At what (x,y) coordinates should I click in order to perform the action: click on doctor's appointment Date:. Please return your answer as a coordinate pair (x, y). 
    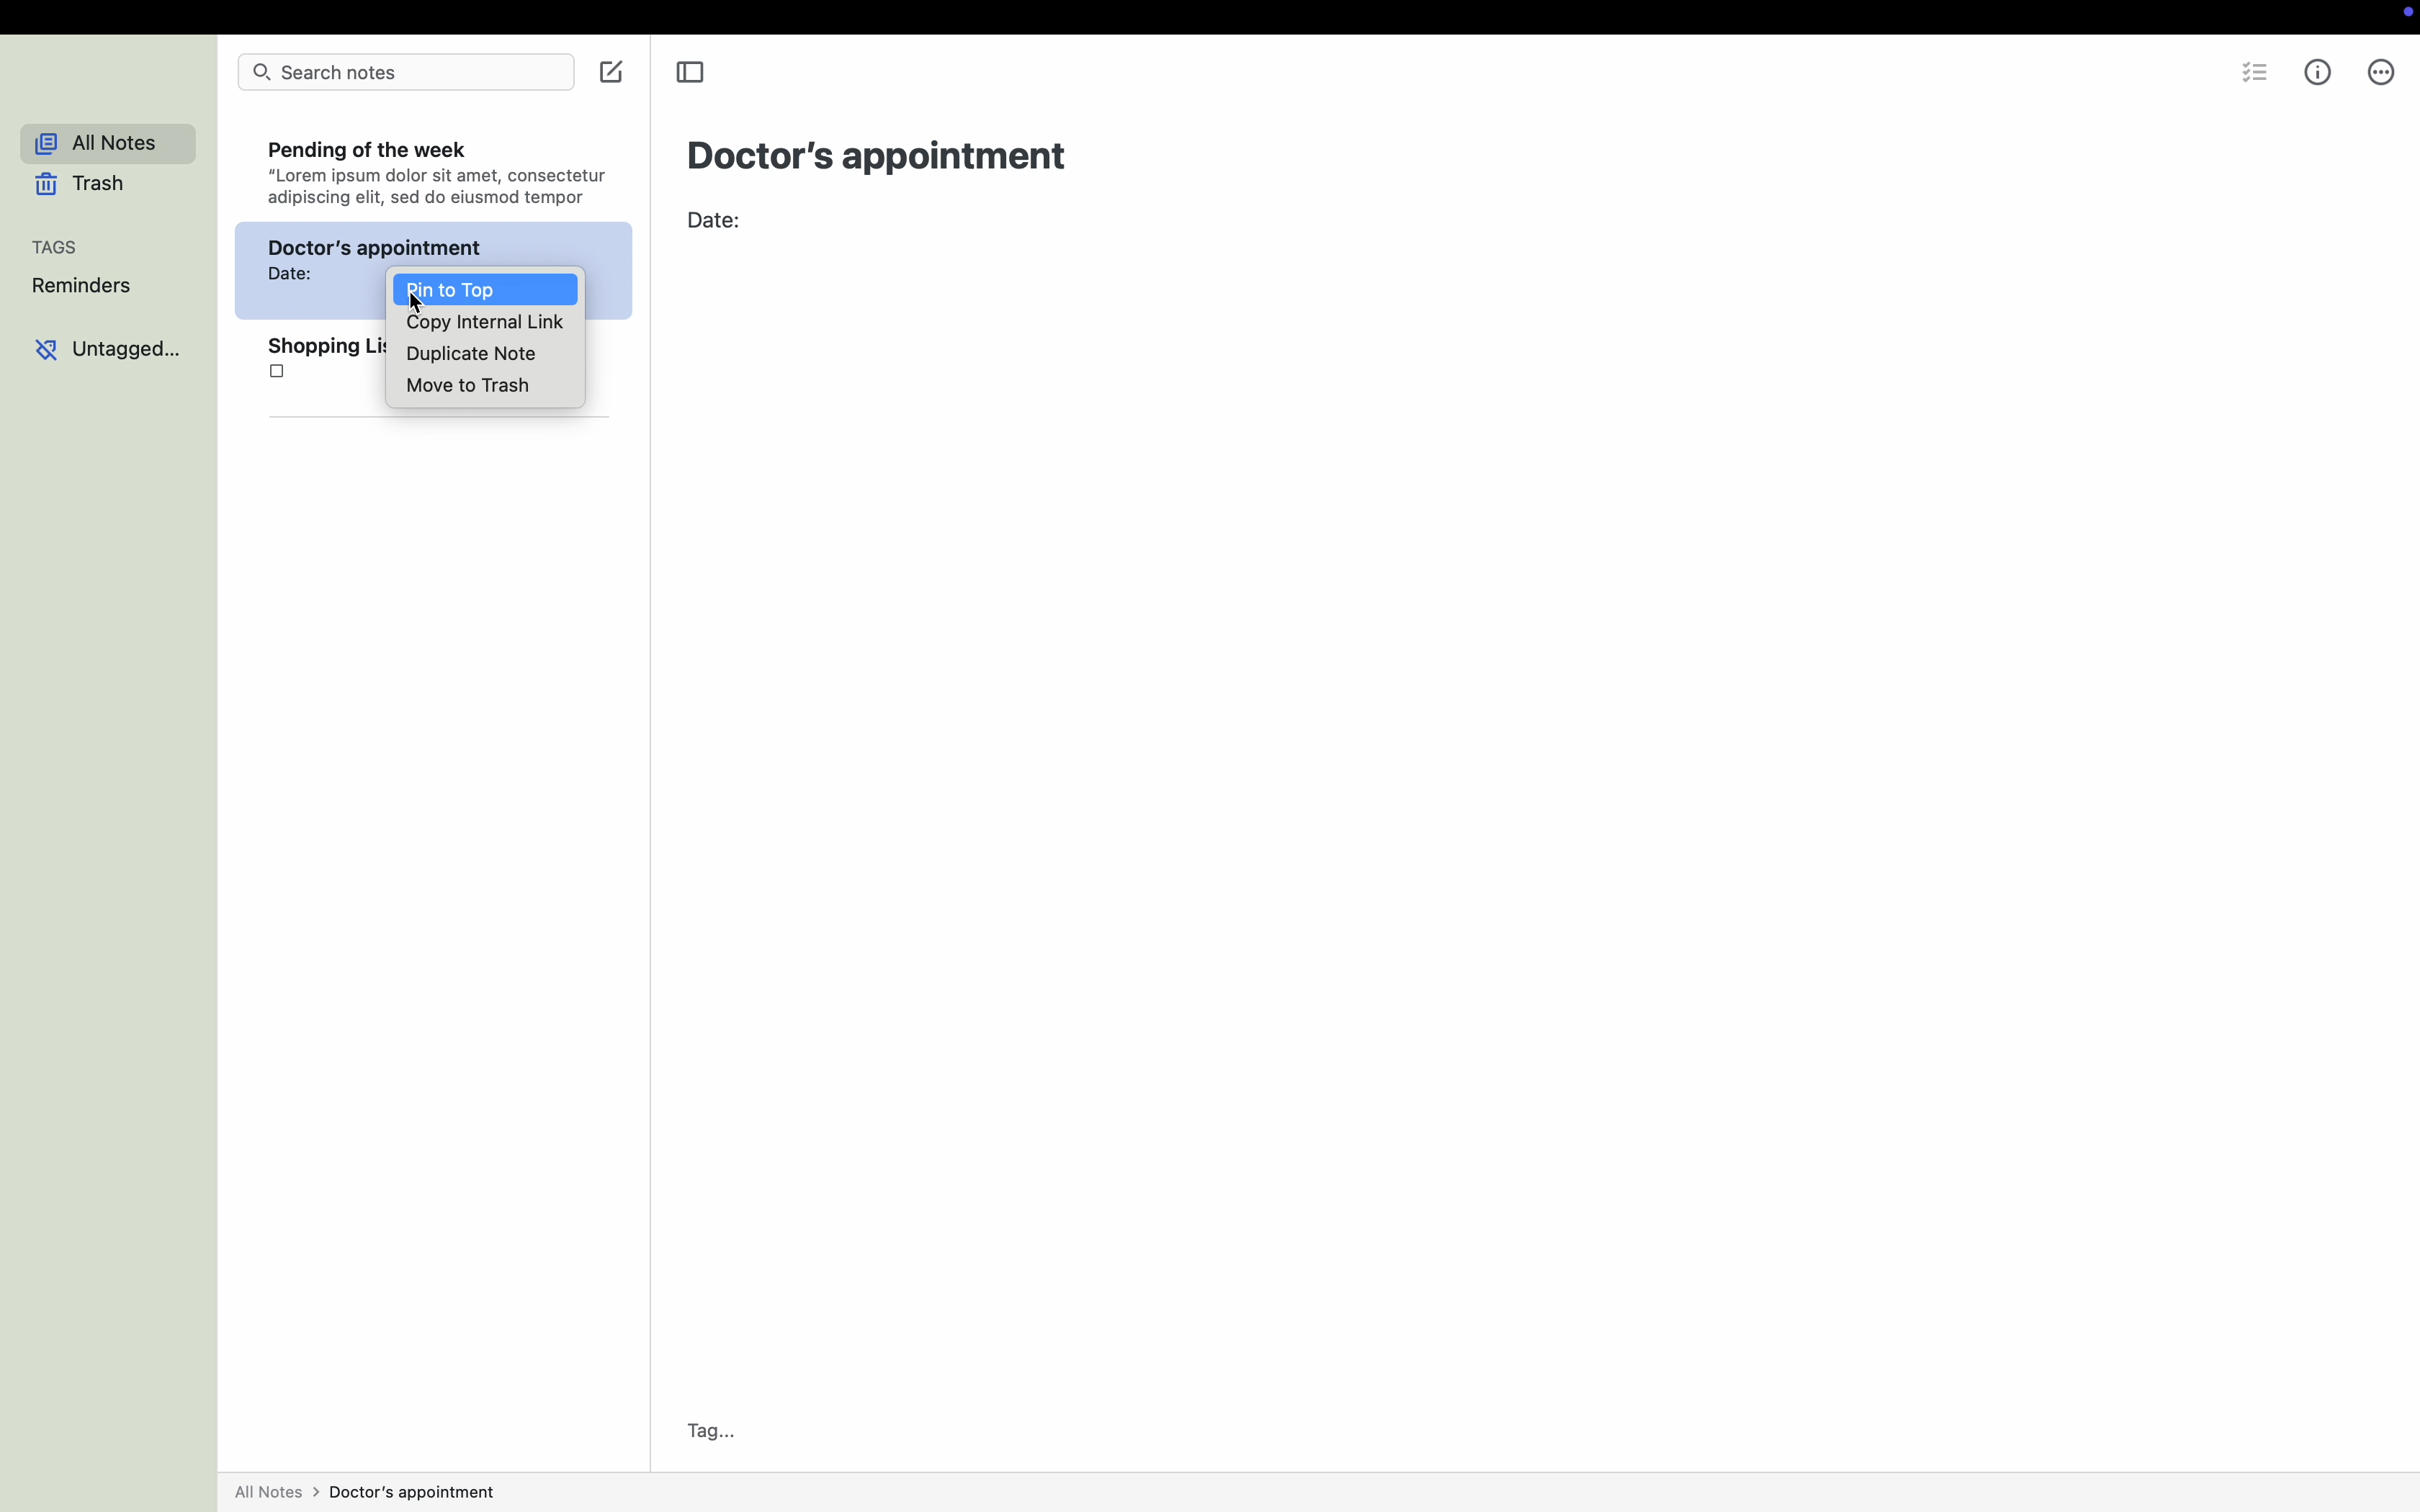
    Looking at the image, I should click on (315, 274).